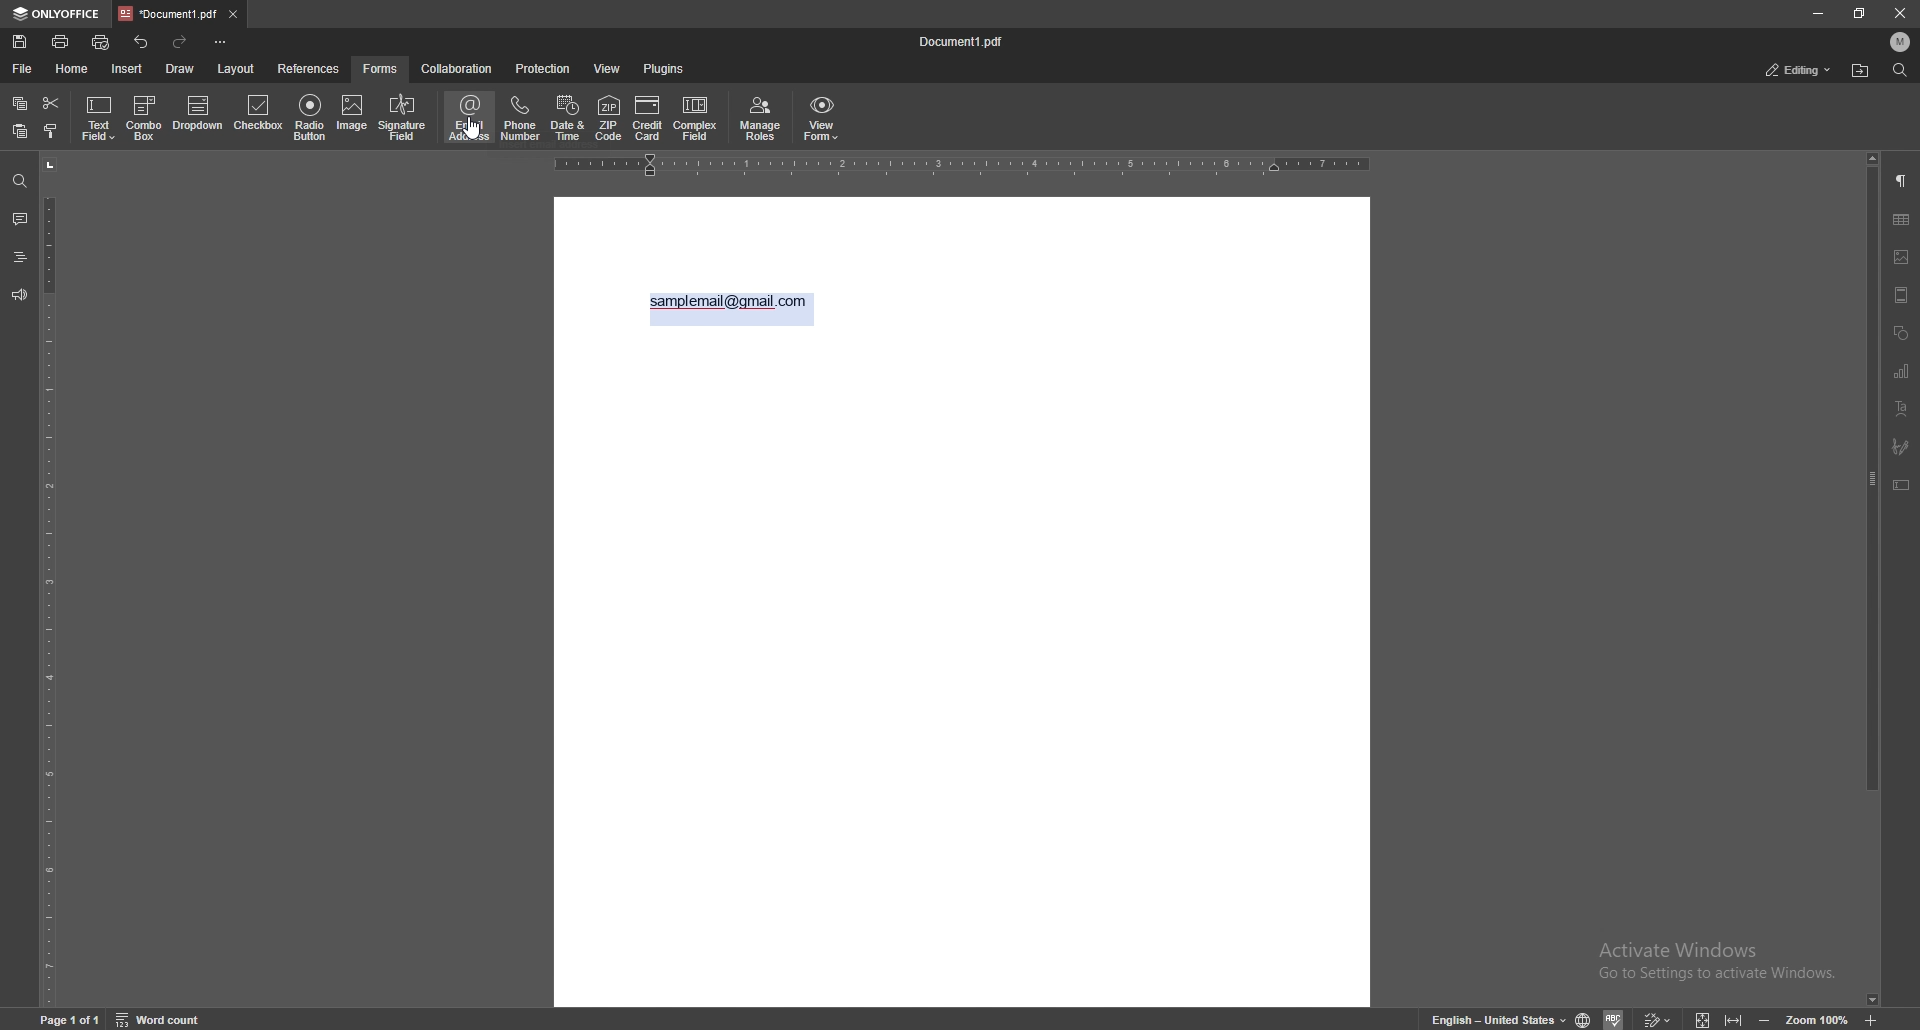 Image resolution: width=1920 pixels, height=1030 pixels. I want to click on copy style, so click(50, 132).